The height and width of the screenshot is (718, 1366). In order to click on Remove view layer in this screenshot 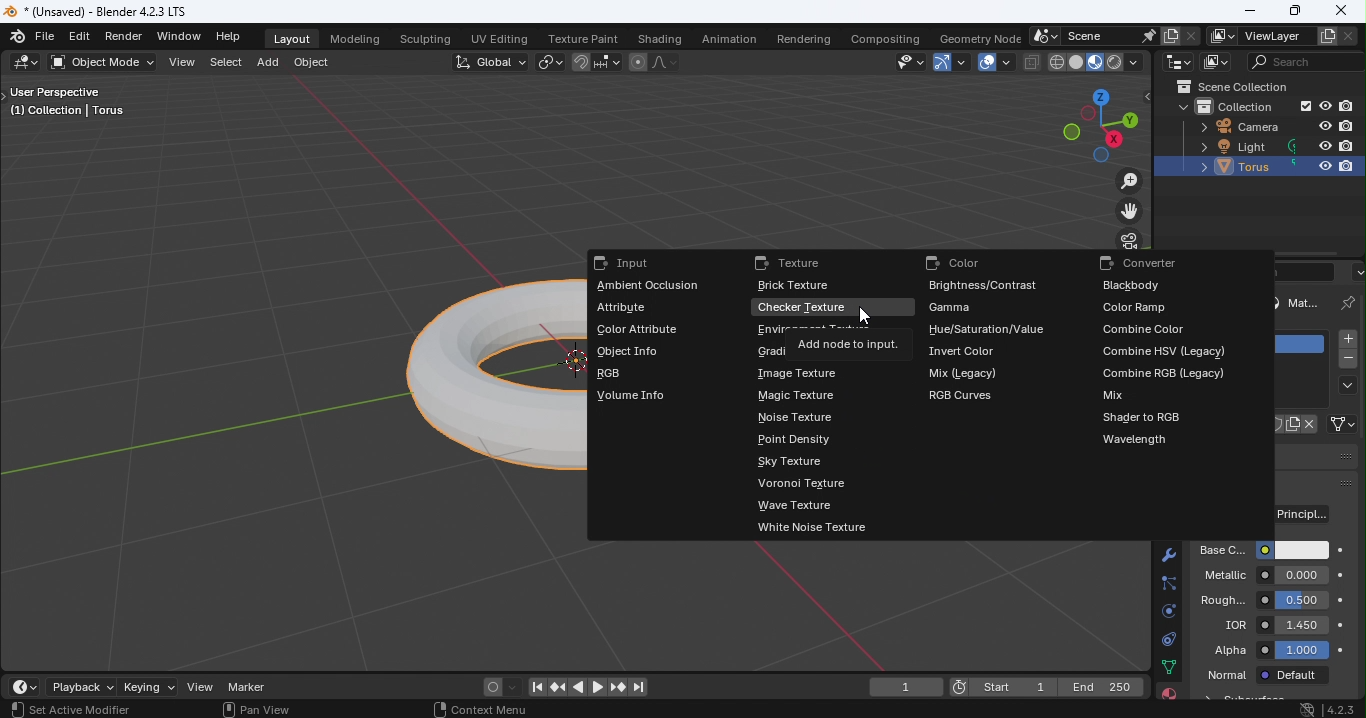, I will do `click(1352, 36)`.